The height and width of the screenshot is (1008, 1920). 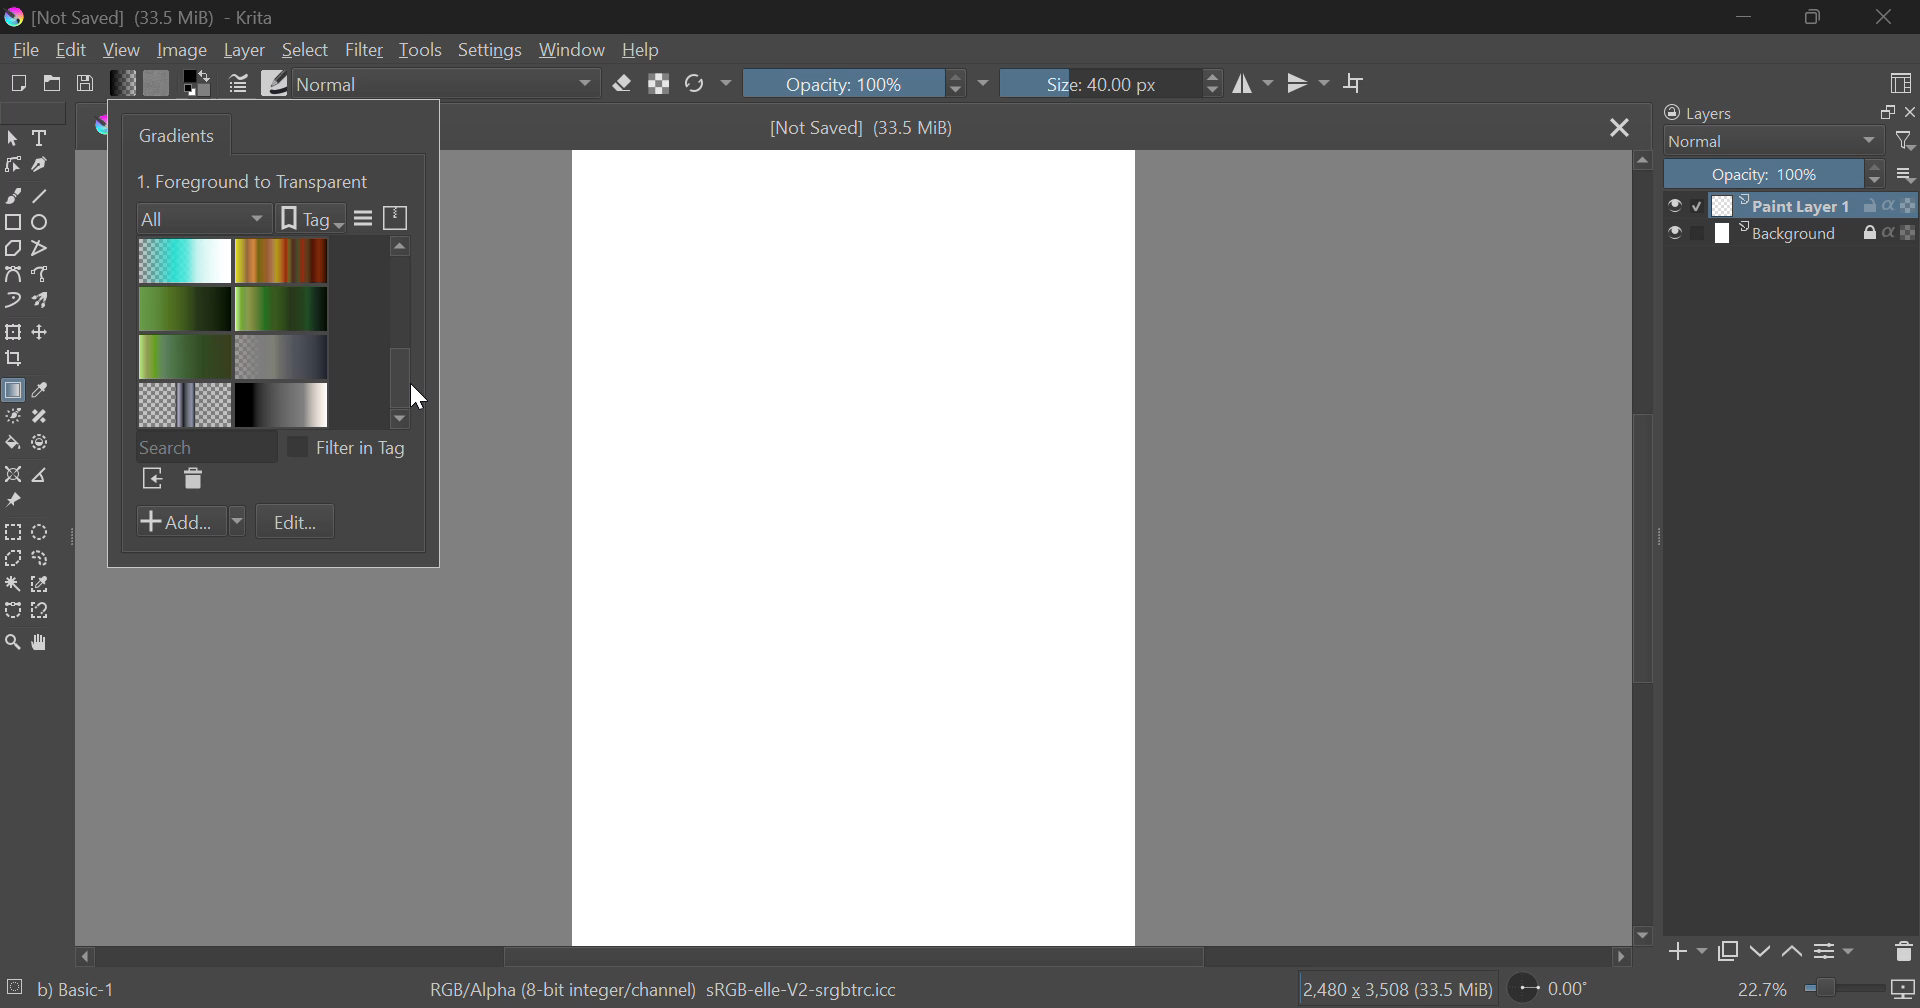 What do you see at coordinates (12, 443) in the screenshot?
I see `Fill` at bounding box center [12, 443].